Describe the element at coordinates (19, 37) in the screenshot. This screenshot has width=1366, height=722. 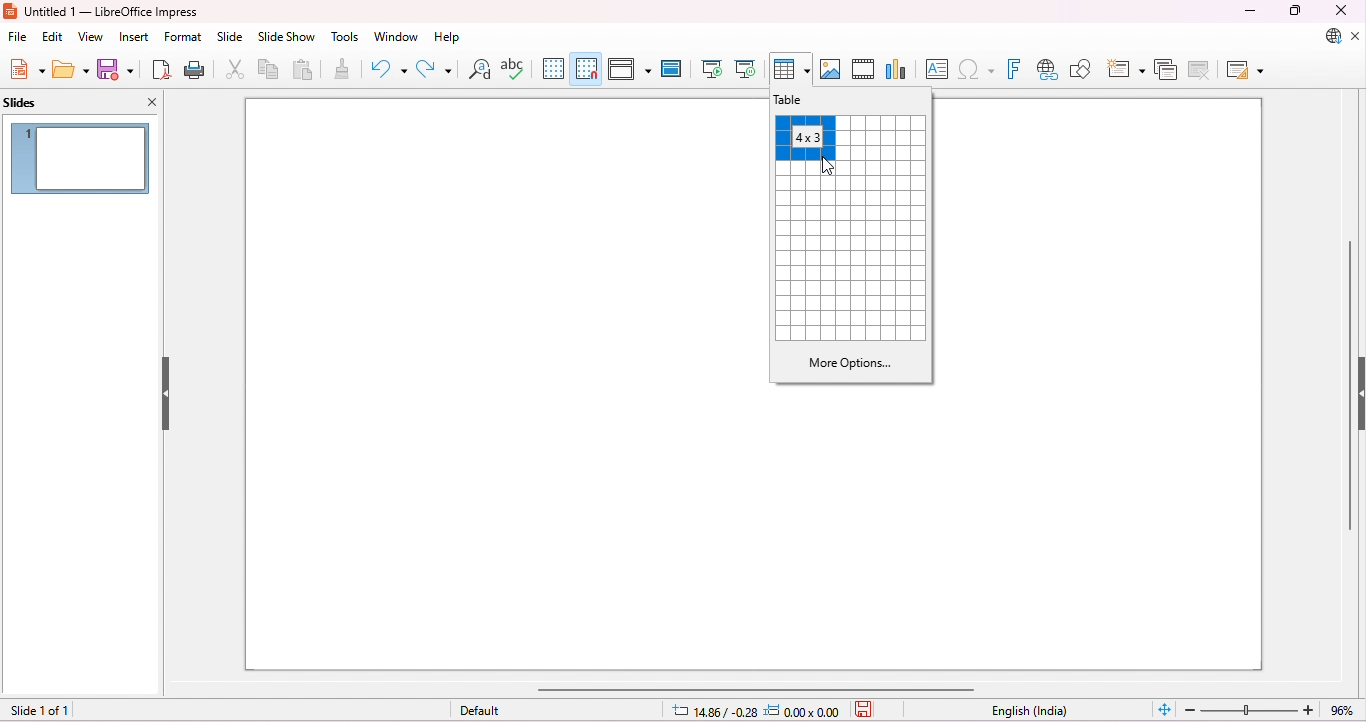
I see `file` at that location.